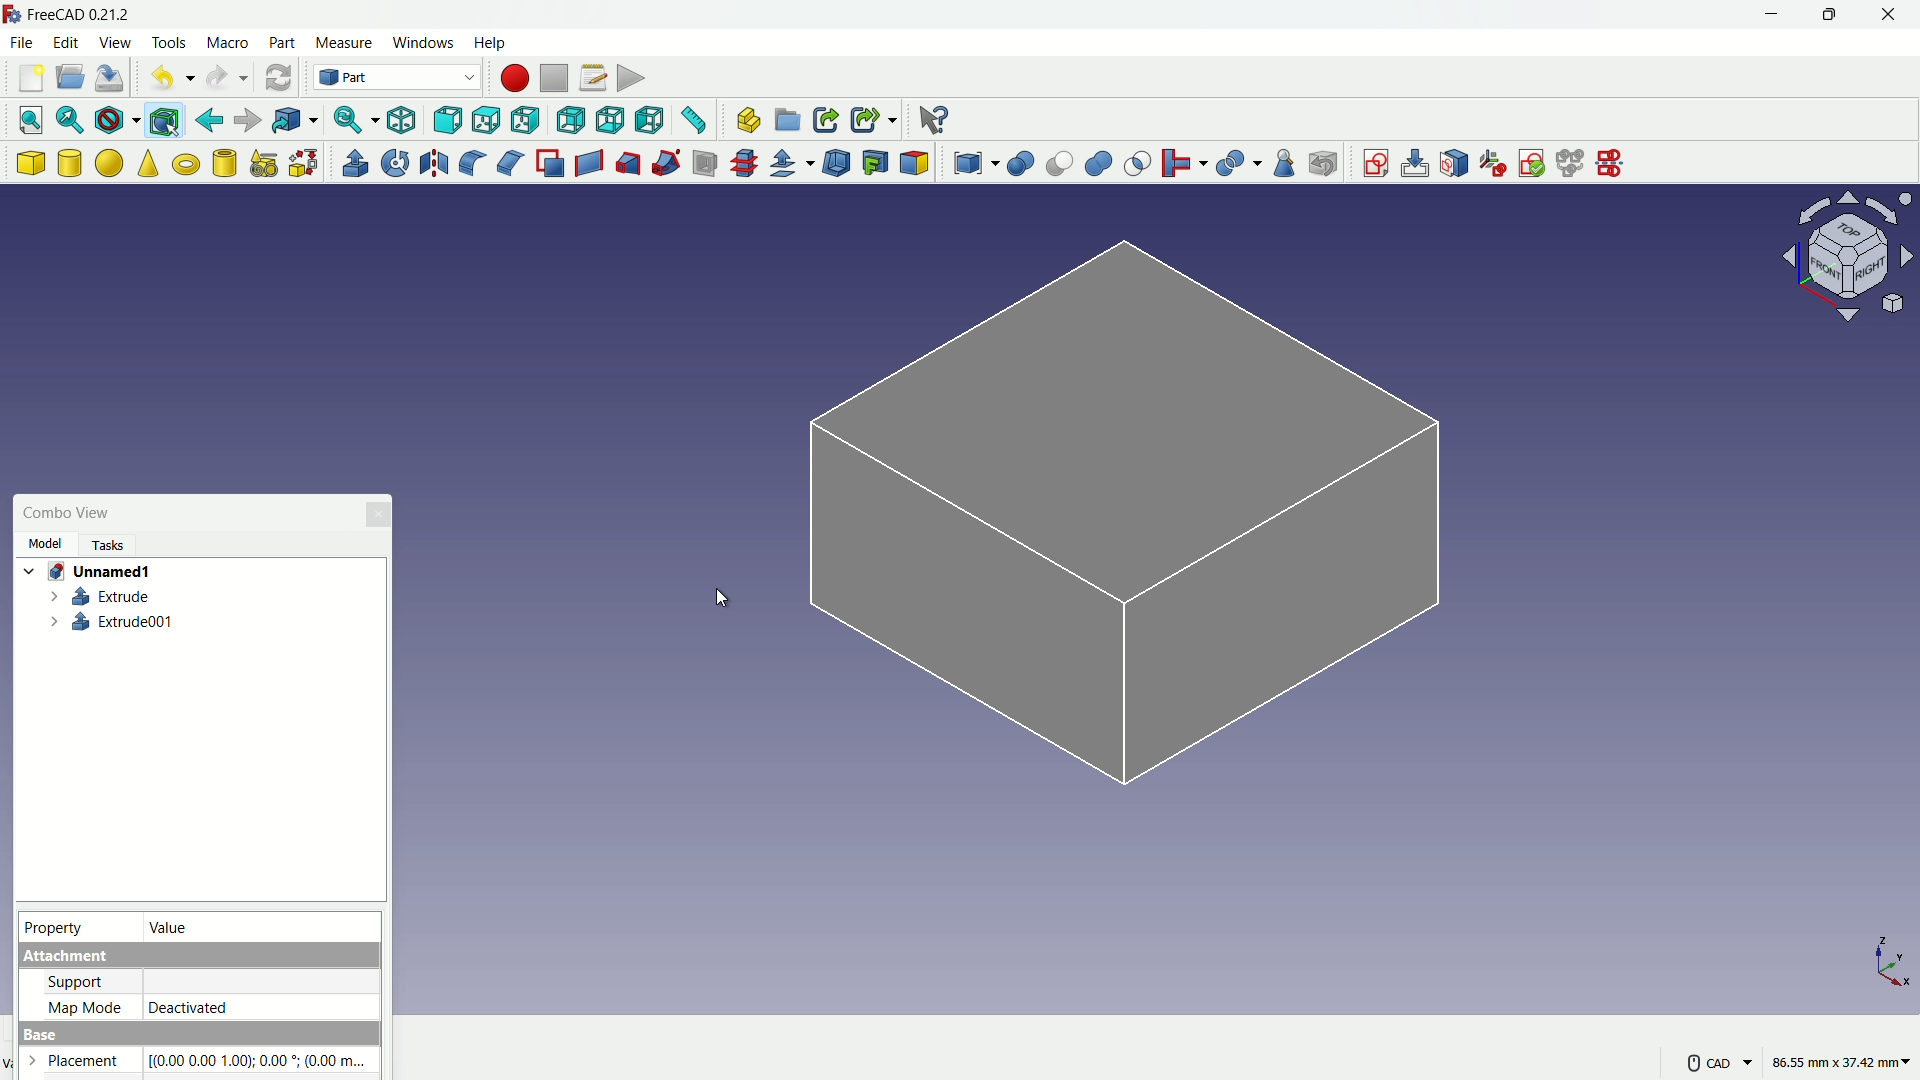 The height and width of the screenshot is (1080, 1920). What do you see at coordinates (228, 43) in the screenshot?
I see `macro` at bounding box center [228, 43].